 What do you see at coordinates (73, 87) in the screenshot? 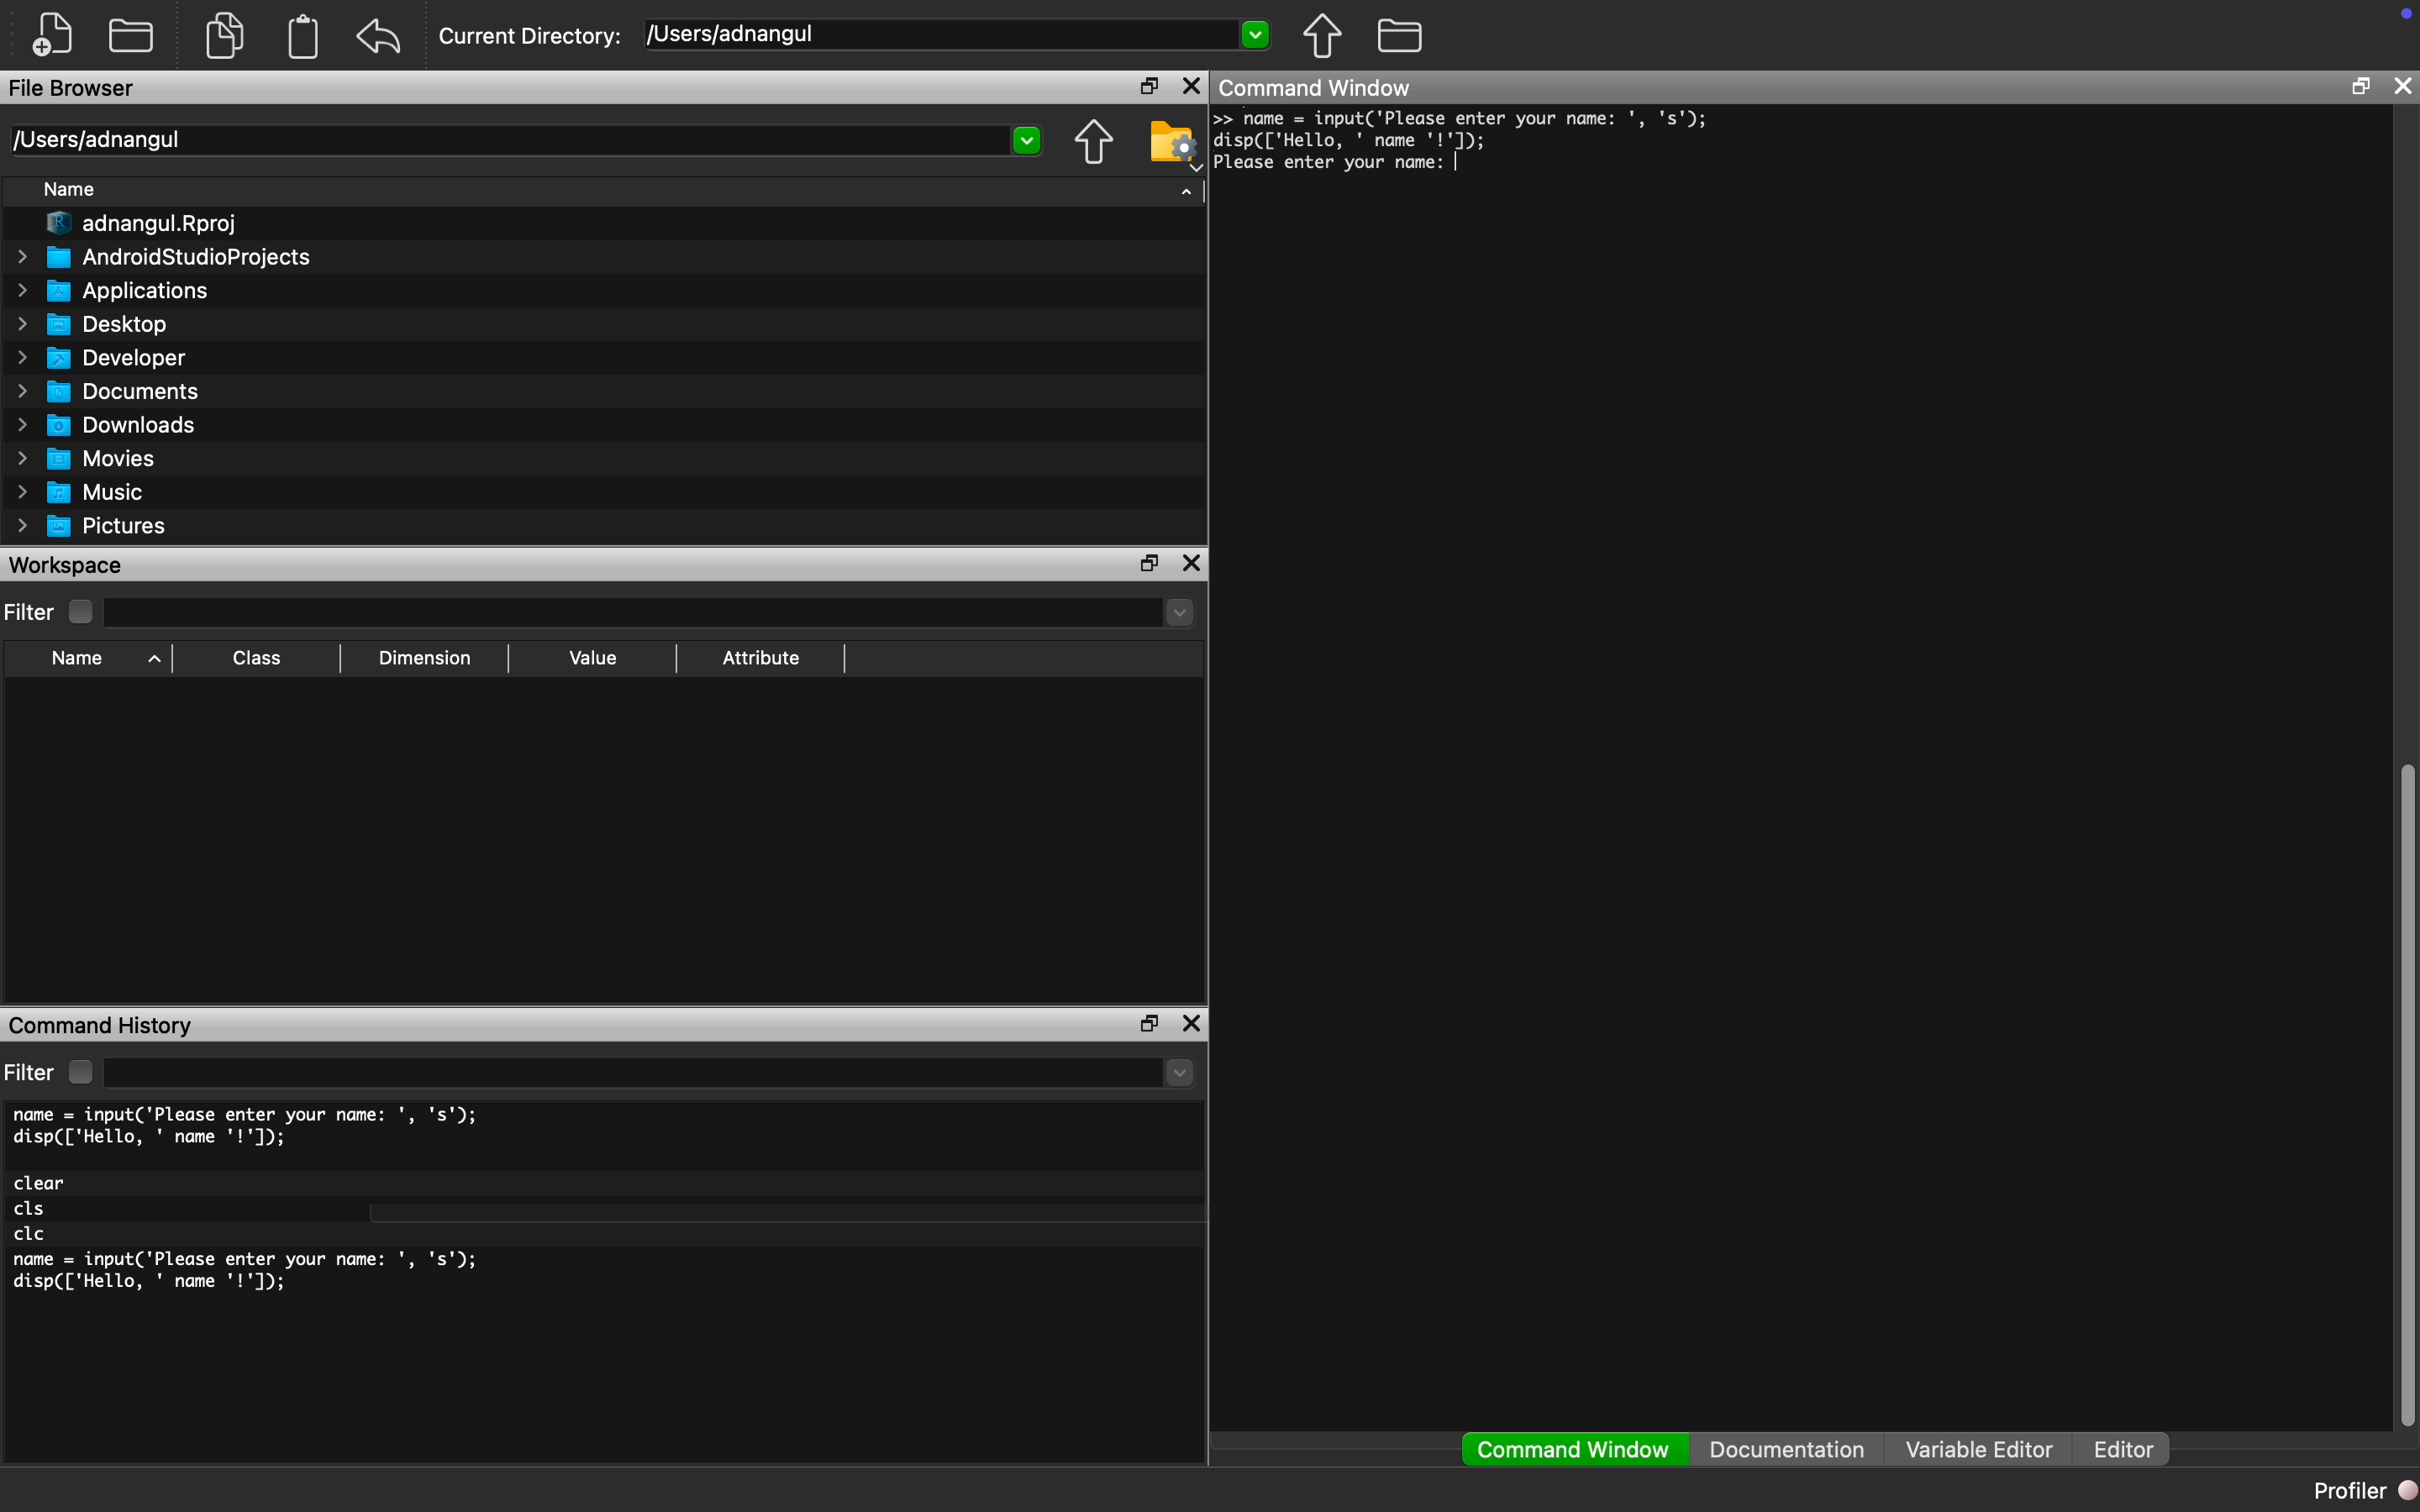
I see `File Browser` at bounding box center [73, 87].